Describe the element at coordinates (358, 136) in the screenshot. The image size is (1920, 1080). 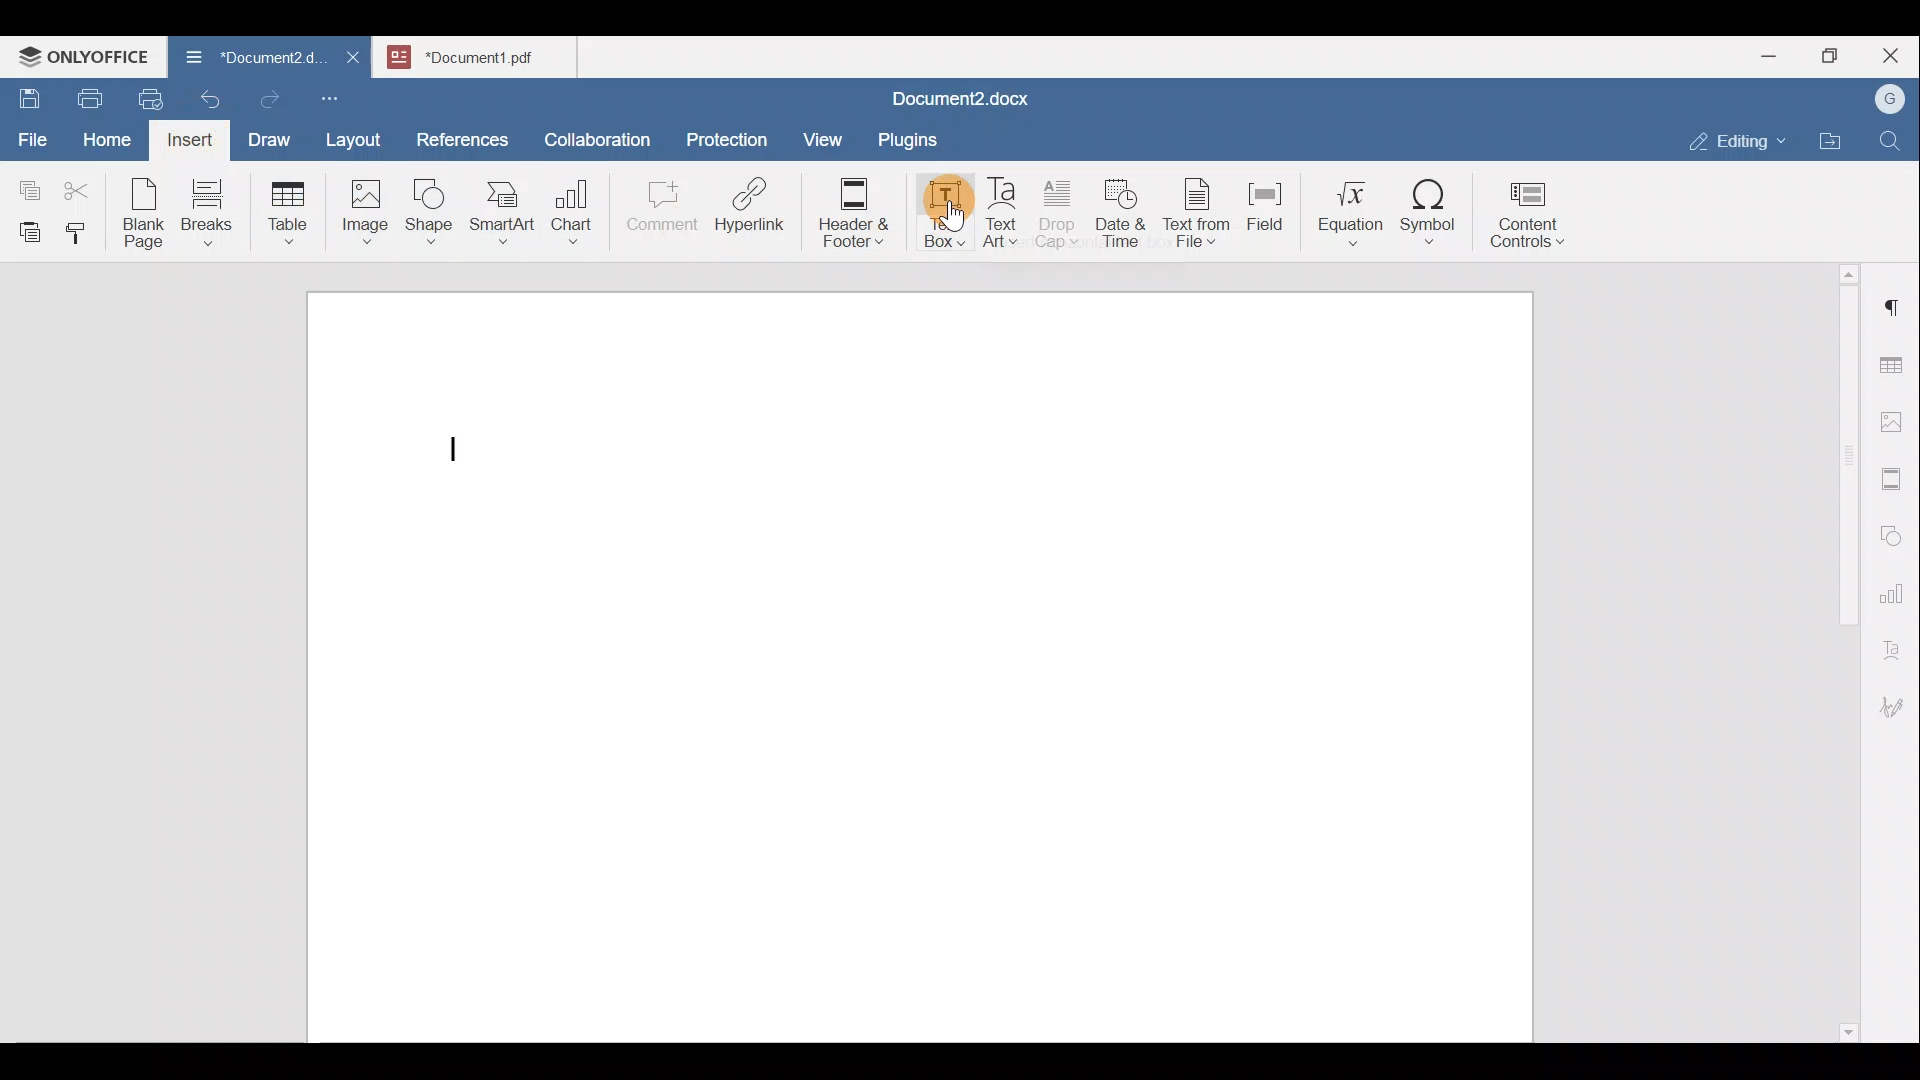
I see `Layout` at that location.